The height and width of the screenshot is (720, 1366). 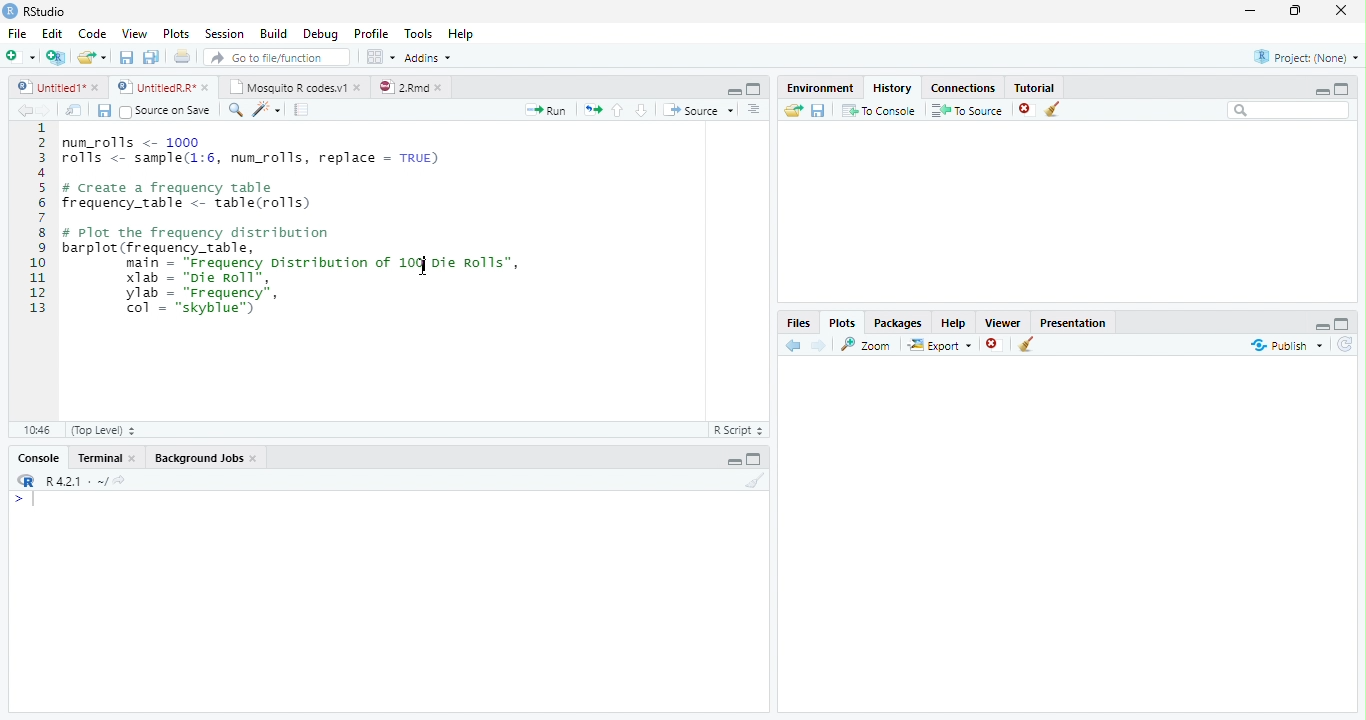 I want to click on View, so click(x=135, y=32).